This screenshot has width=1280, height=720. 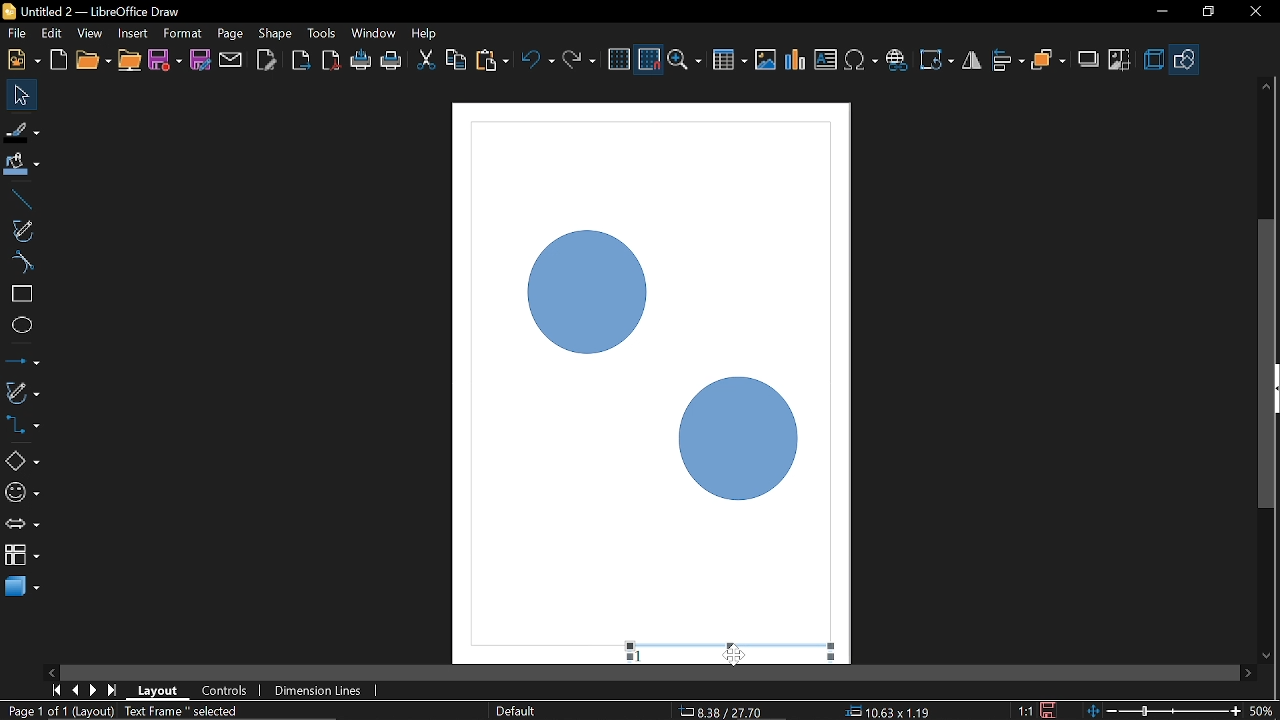 What do you see at coordinates (22, 585) in the screenshot?
I see `3d shapes` at bounding box center [22, 585].